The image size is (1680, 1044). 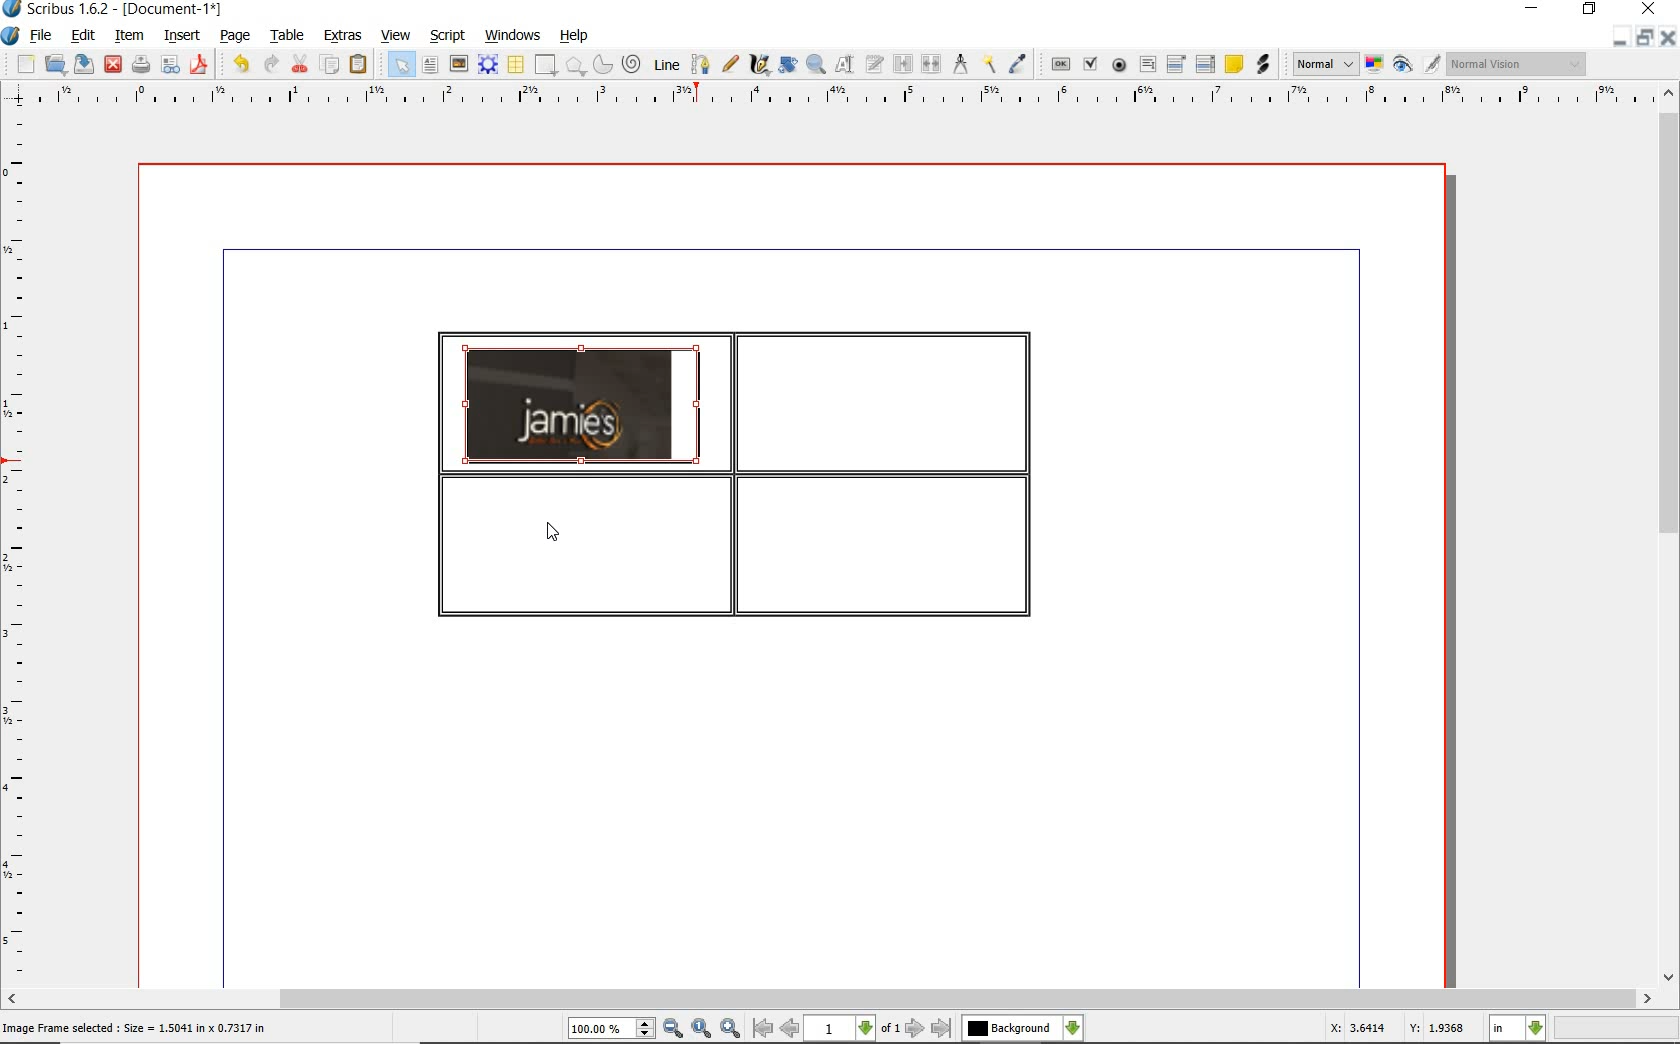 What do you see at coordinates (235, 37) in the screenshot?
I see `page` at bounding box center [235, 37].